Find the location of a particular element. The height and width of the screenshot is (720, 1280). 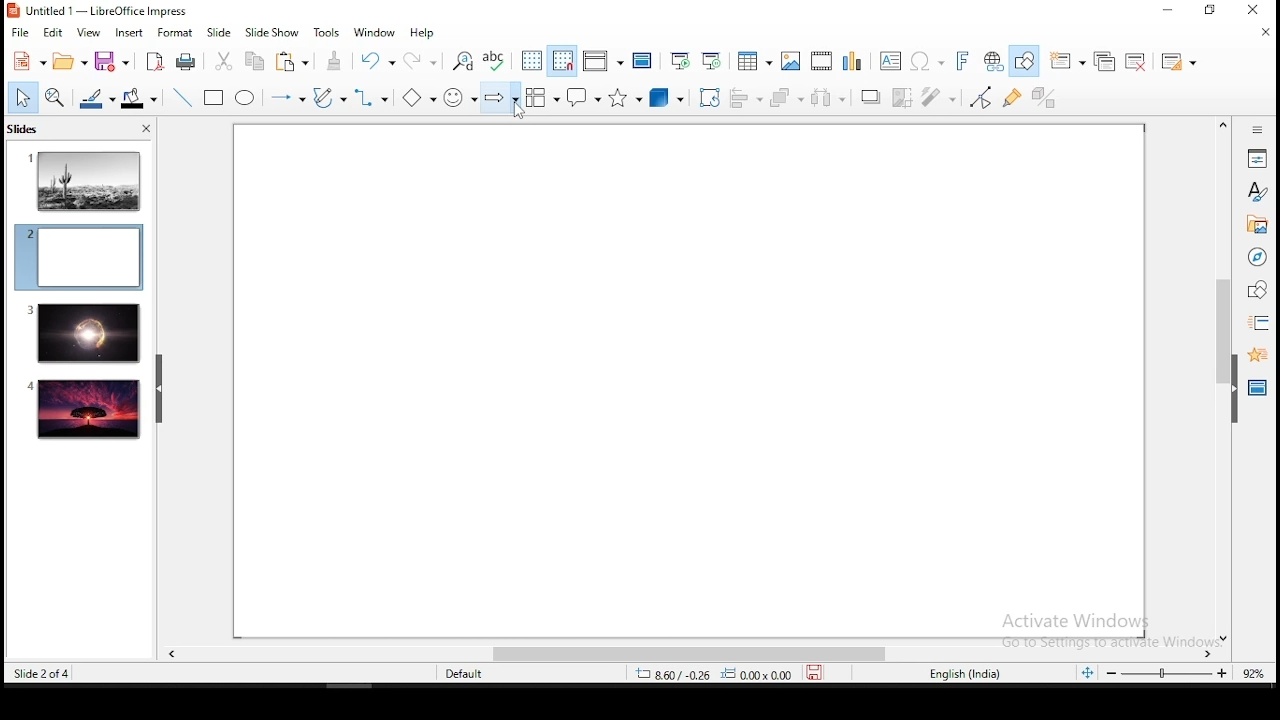

master slides is located at coordinates (1259, 386).